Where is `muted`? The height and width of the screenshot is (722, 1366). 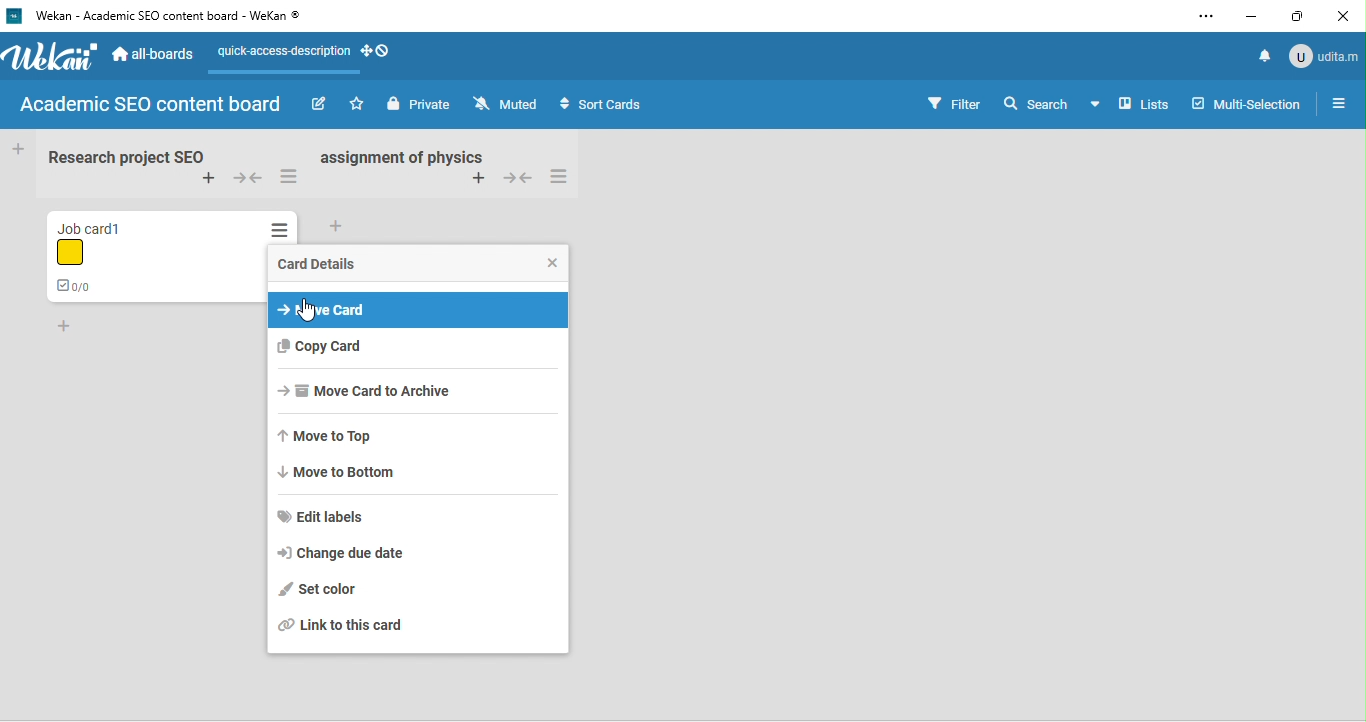
muted is located at coordinates (510, 105).